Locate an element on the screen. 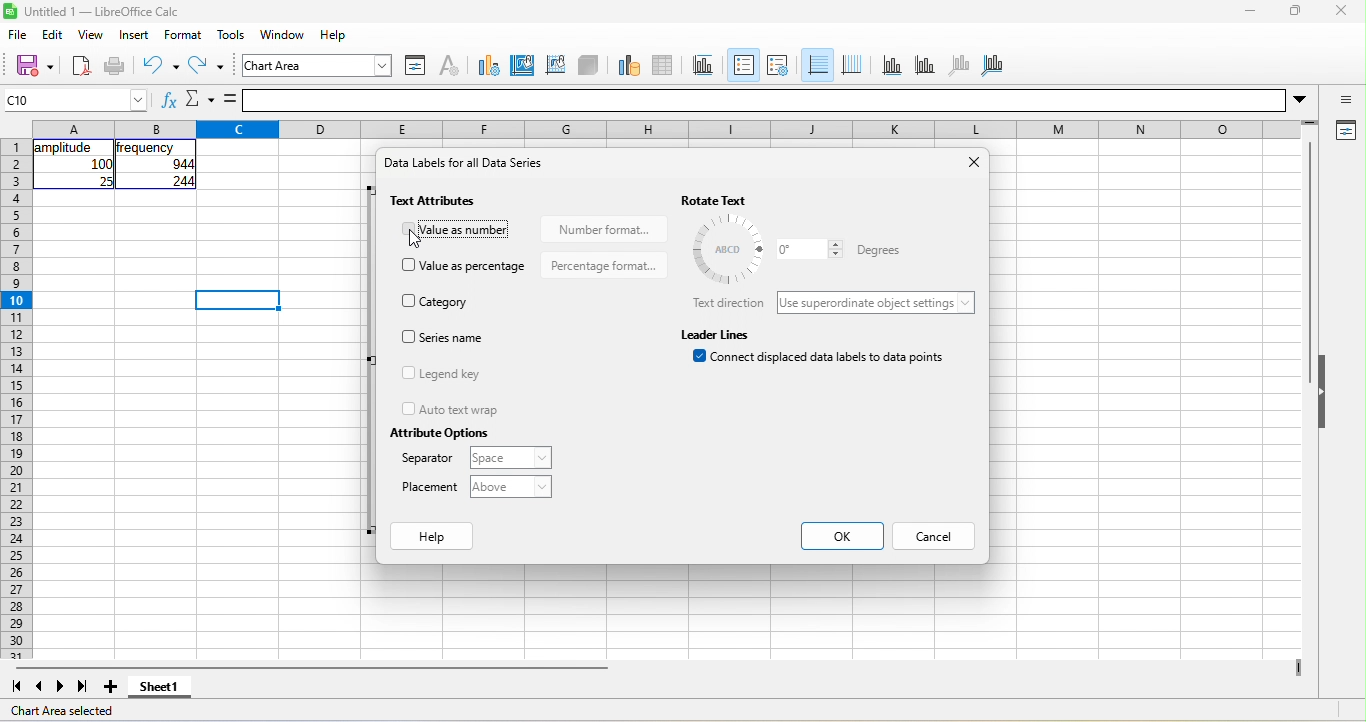 The height and width of the screenshot is (722, 1366). connect displayed data labels to data points is located at coordinates (823, 361).